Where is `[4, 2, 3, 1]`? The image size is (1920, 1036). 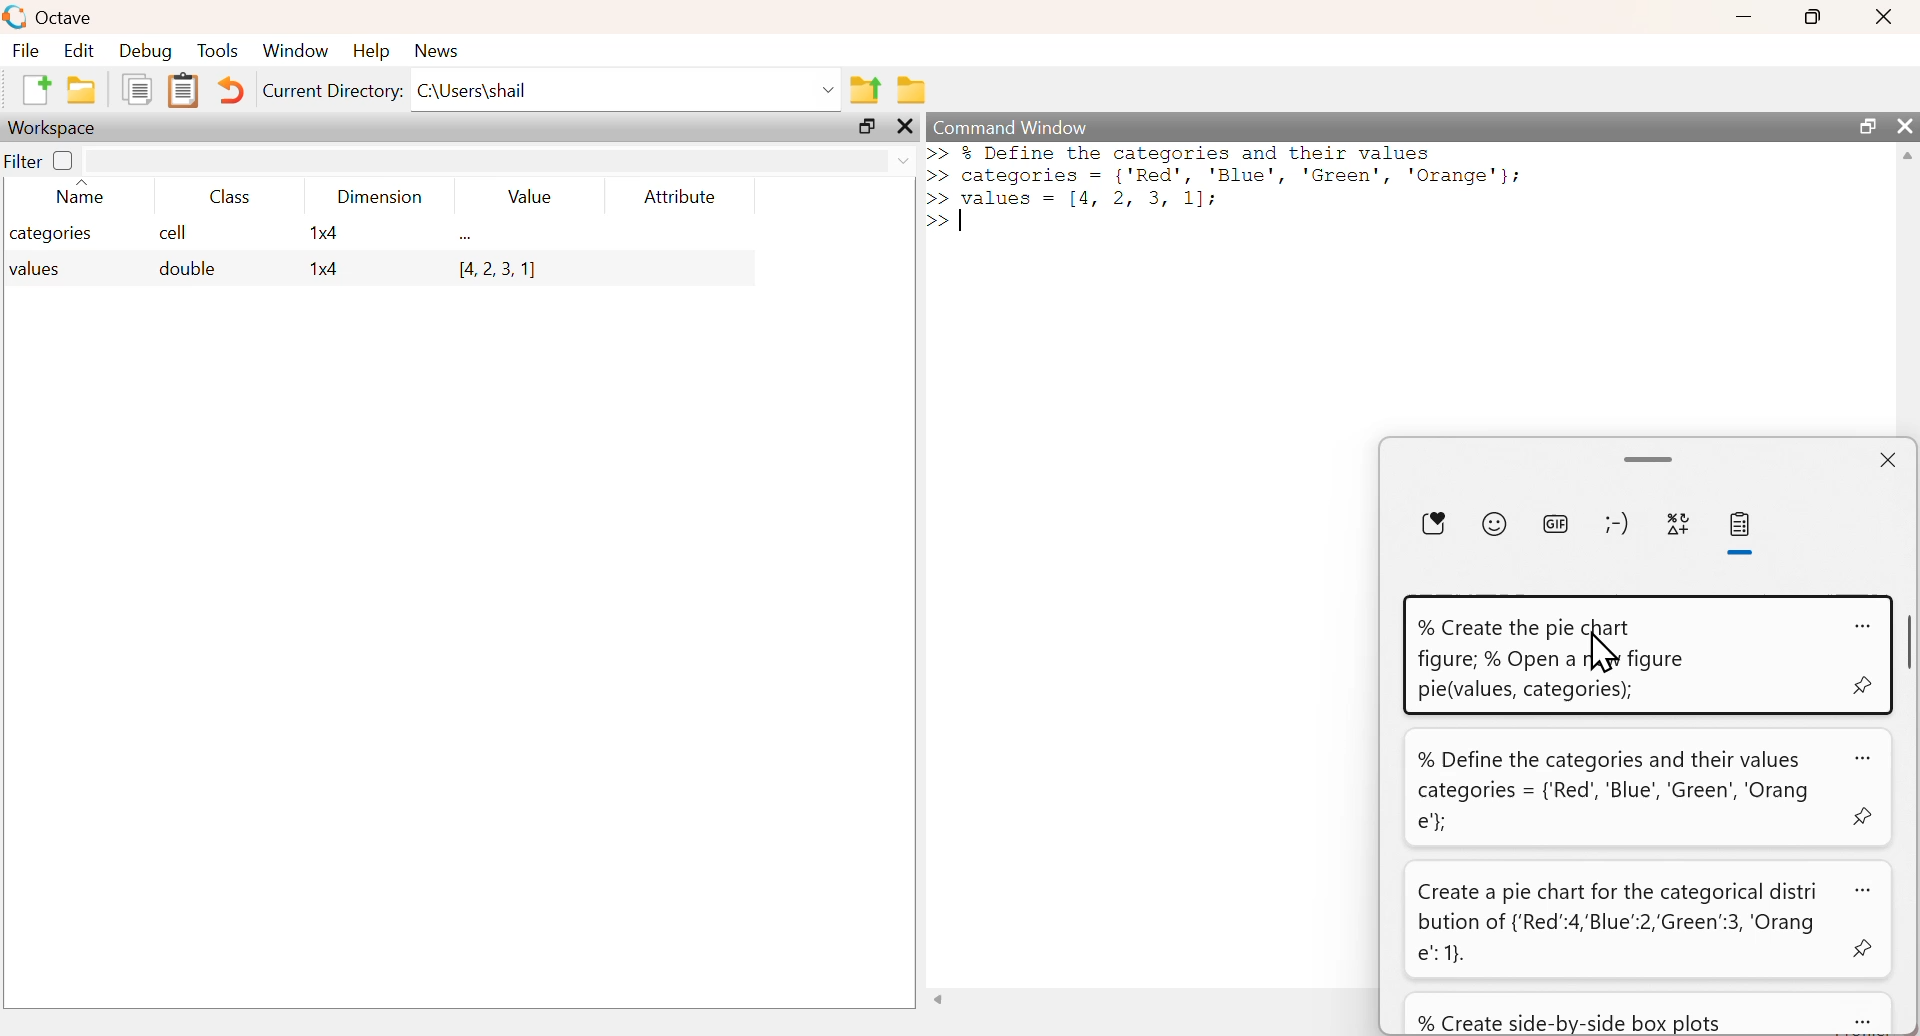
[4, 2, 3, 1] is located at coordinates (496, 270).